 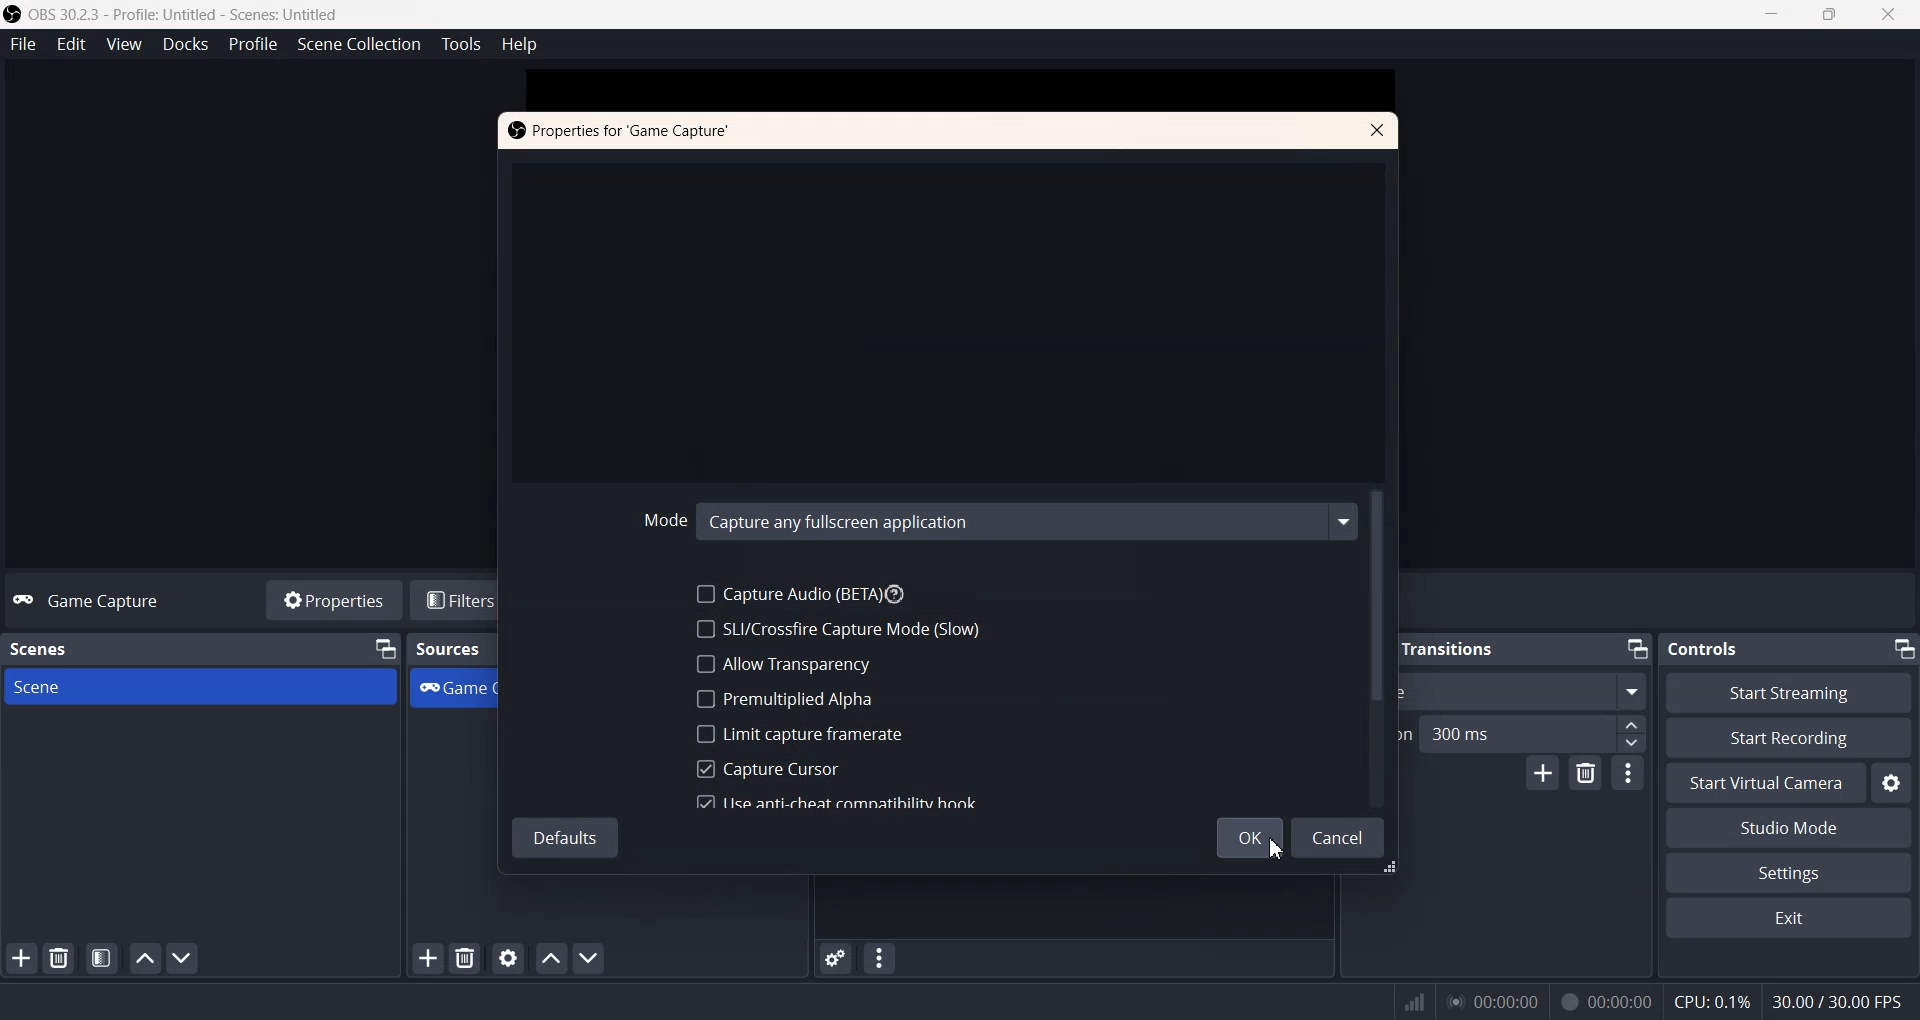 I want to click on Advanced Audio properties, so click(x=834, y=958).